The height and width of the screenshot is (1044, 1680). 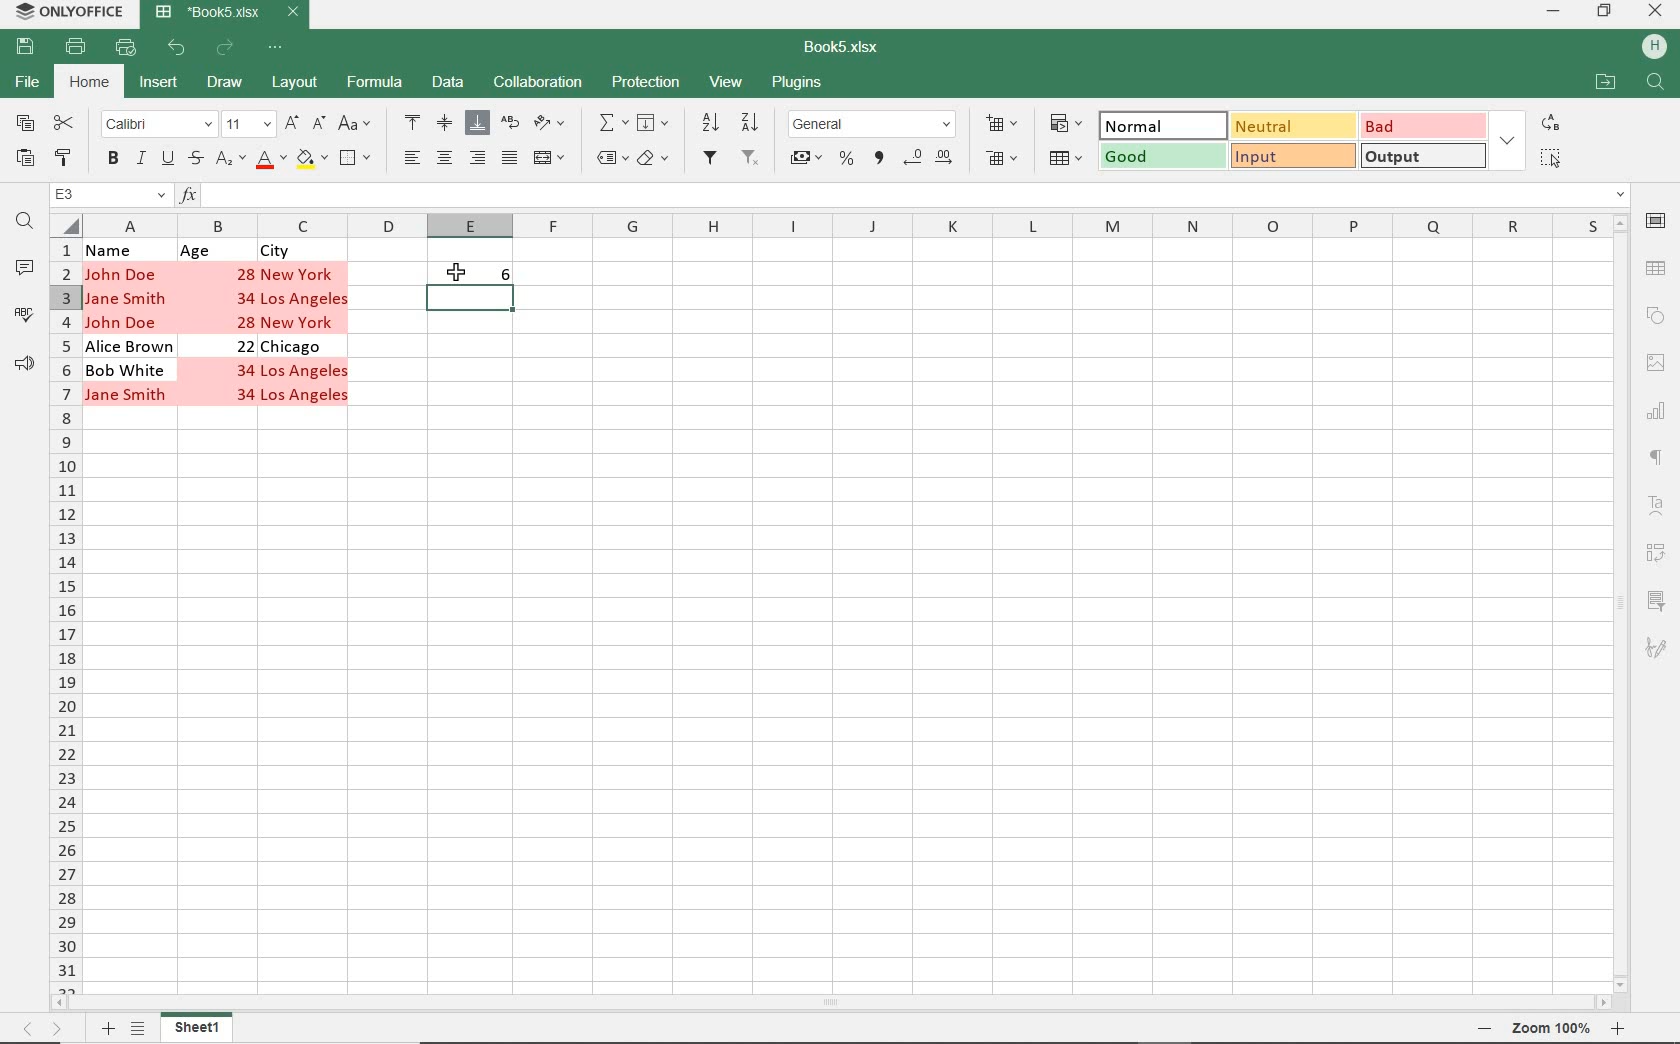 I want to click on CHANGE DECIMALS, so click(x=929, y=158).